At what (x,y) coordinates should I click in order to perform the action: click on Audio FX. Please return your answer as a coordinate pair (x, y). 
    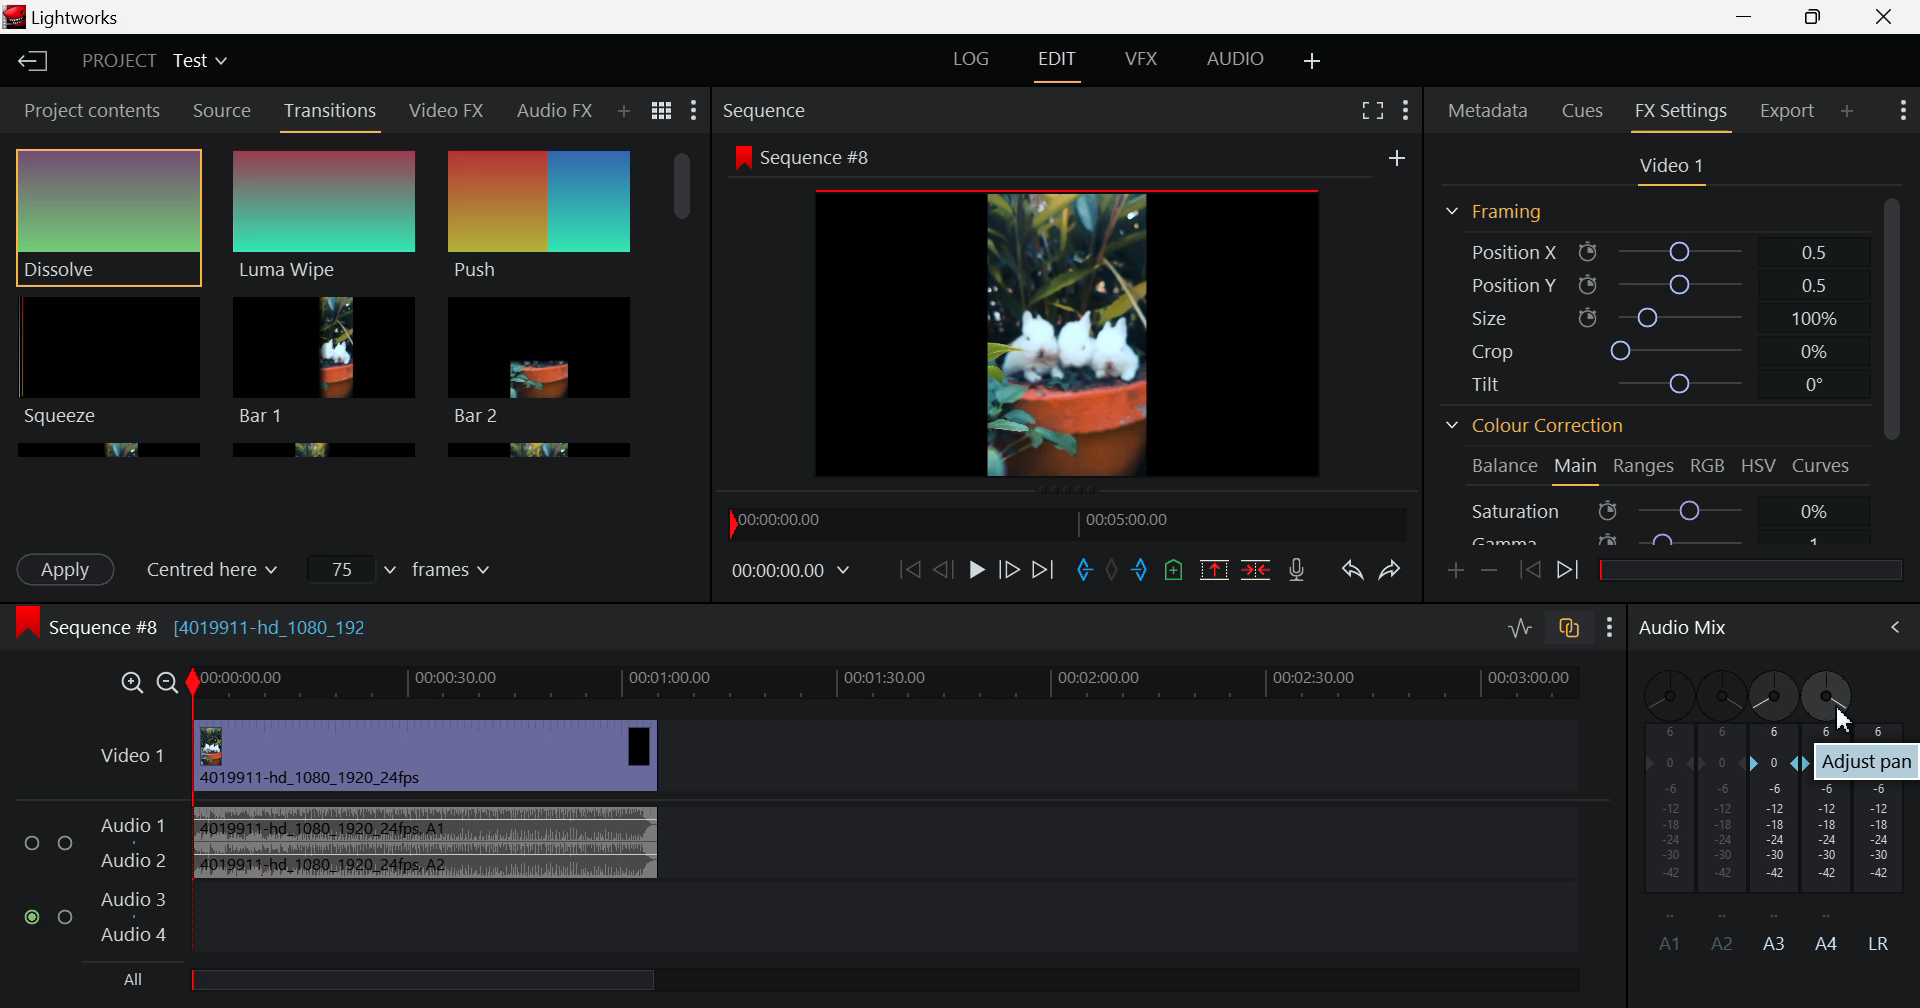
    Looking at the image, I should click on (553, 114).